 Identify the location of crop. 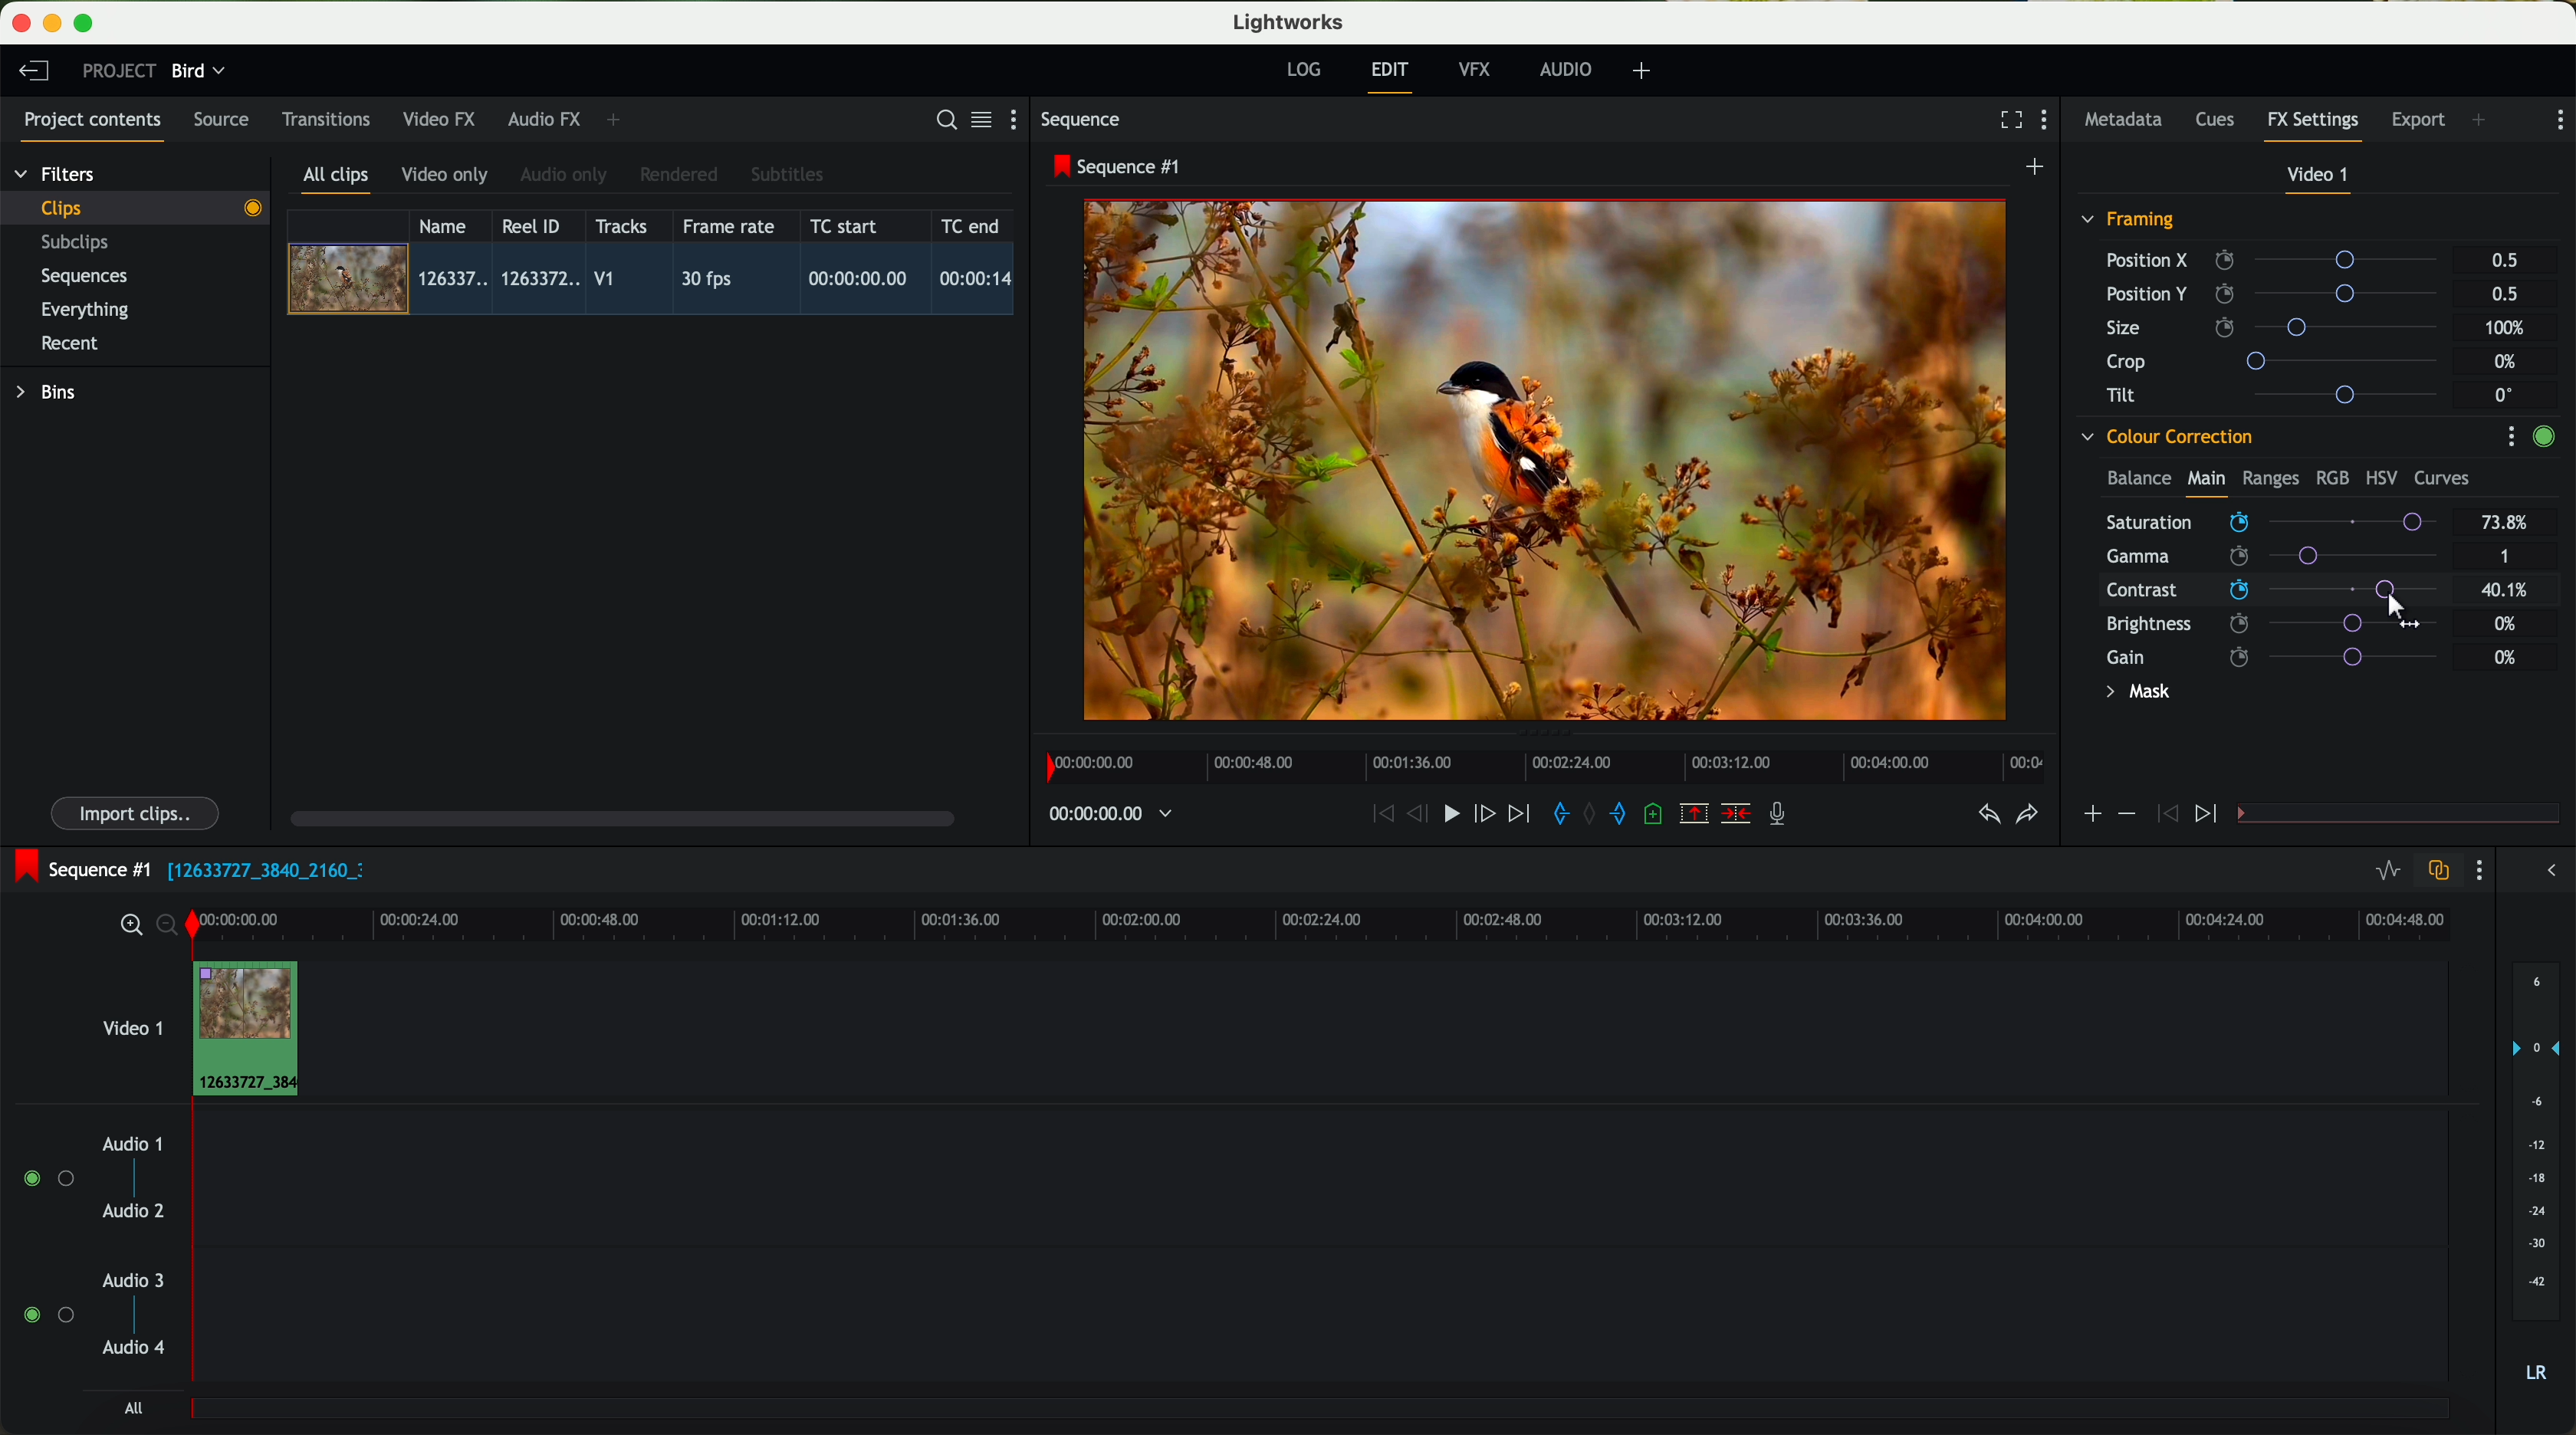
(2280, 360).